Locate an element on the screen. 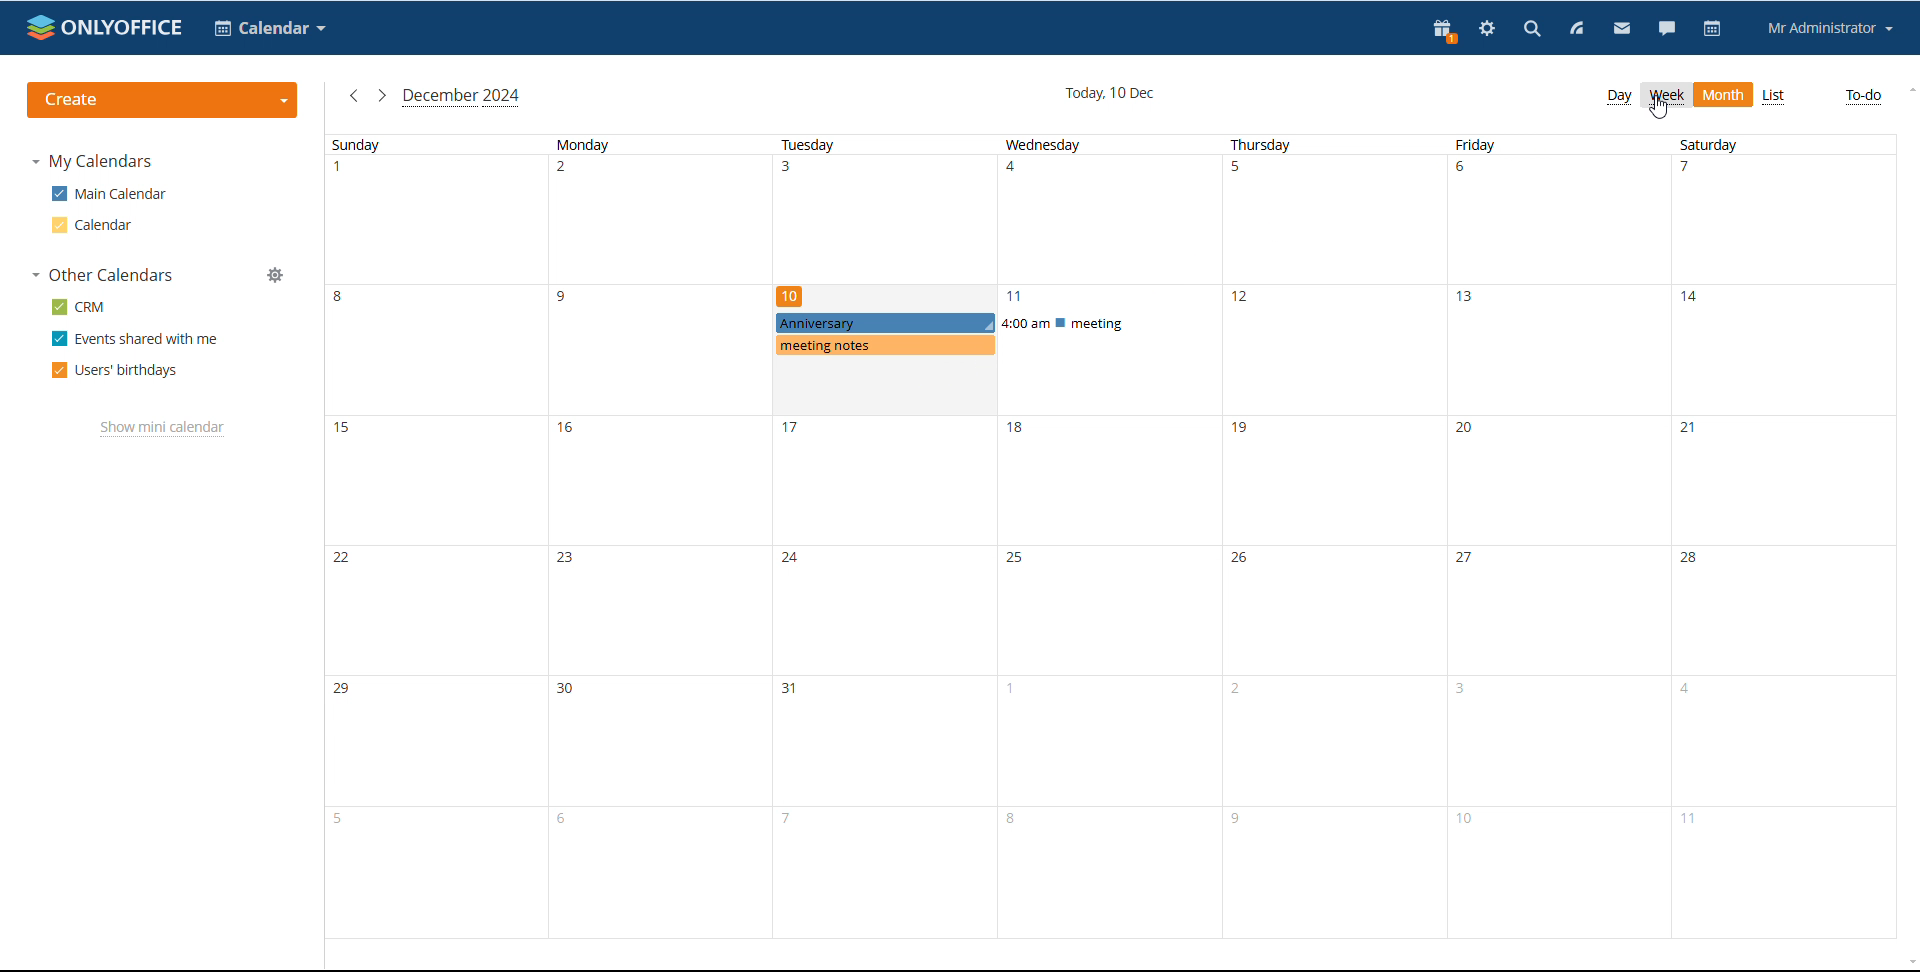 Image resolution: width=1920 pixels, height=972 pixels. crm is located at coordinates (79, 307).